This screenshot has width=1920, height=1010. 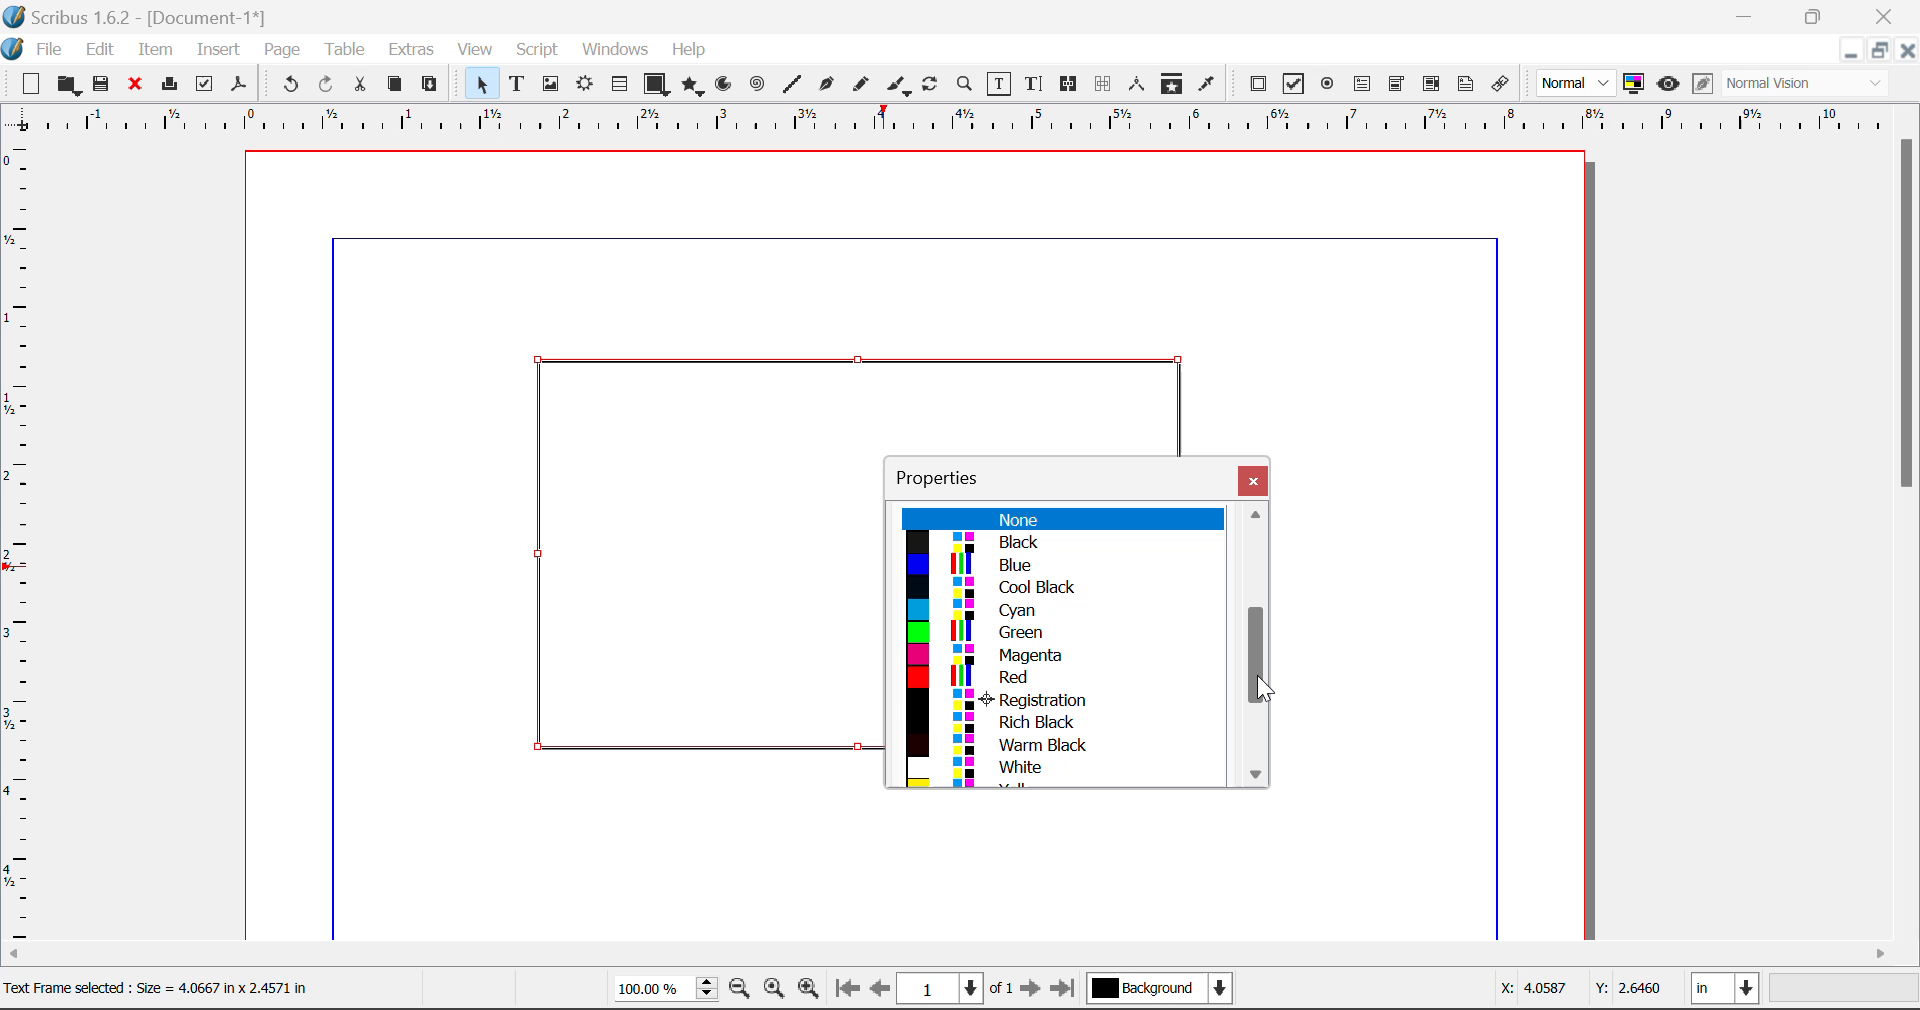 What do you see at coordinates (1363, 82) in the screenshot?
I see `Pdf Text Field` at bounding box center [1363, 82].